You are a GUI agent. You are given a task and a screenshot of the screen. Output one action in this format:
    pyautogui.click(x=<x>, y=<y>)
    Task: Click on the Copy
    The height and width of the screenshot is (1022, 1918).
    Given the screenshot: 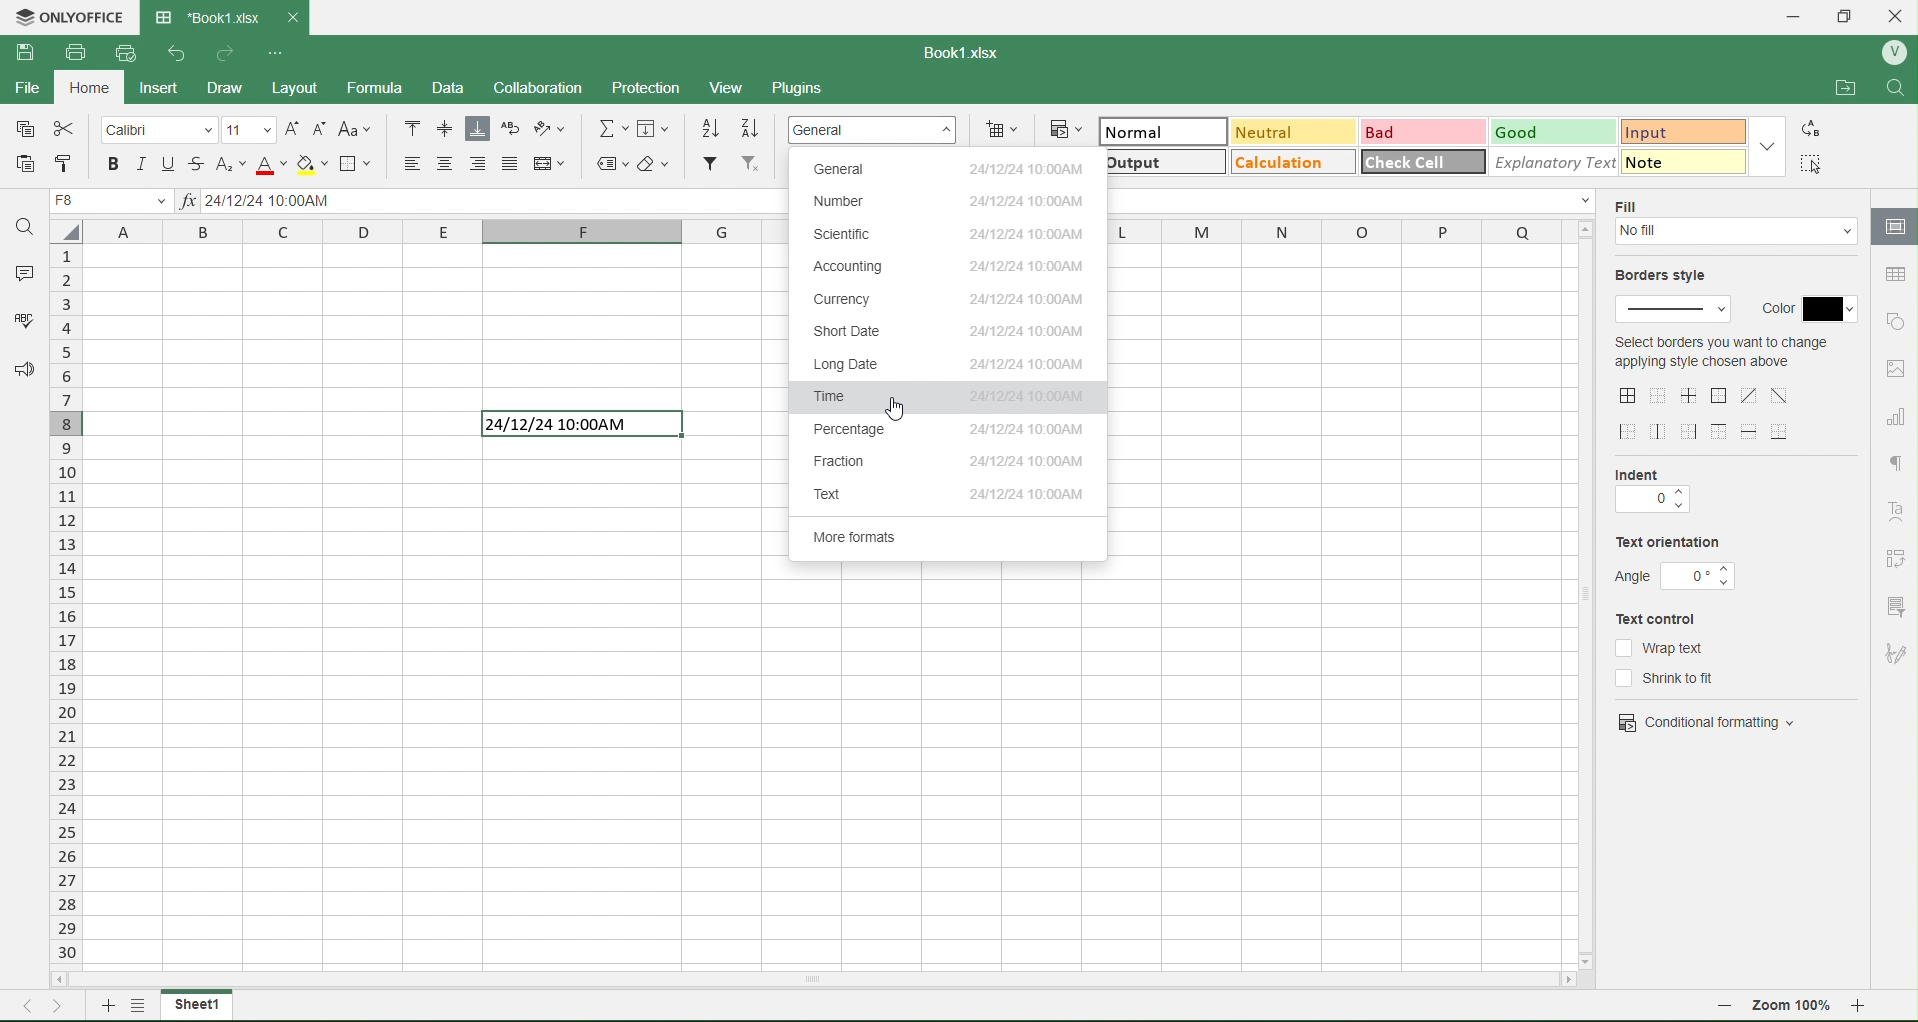 What is the action you would take?
    pyautogui.click(x=26, y=130)
    